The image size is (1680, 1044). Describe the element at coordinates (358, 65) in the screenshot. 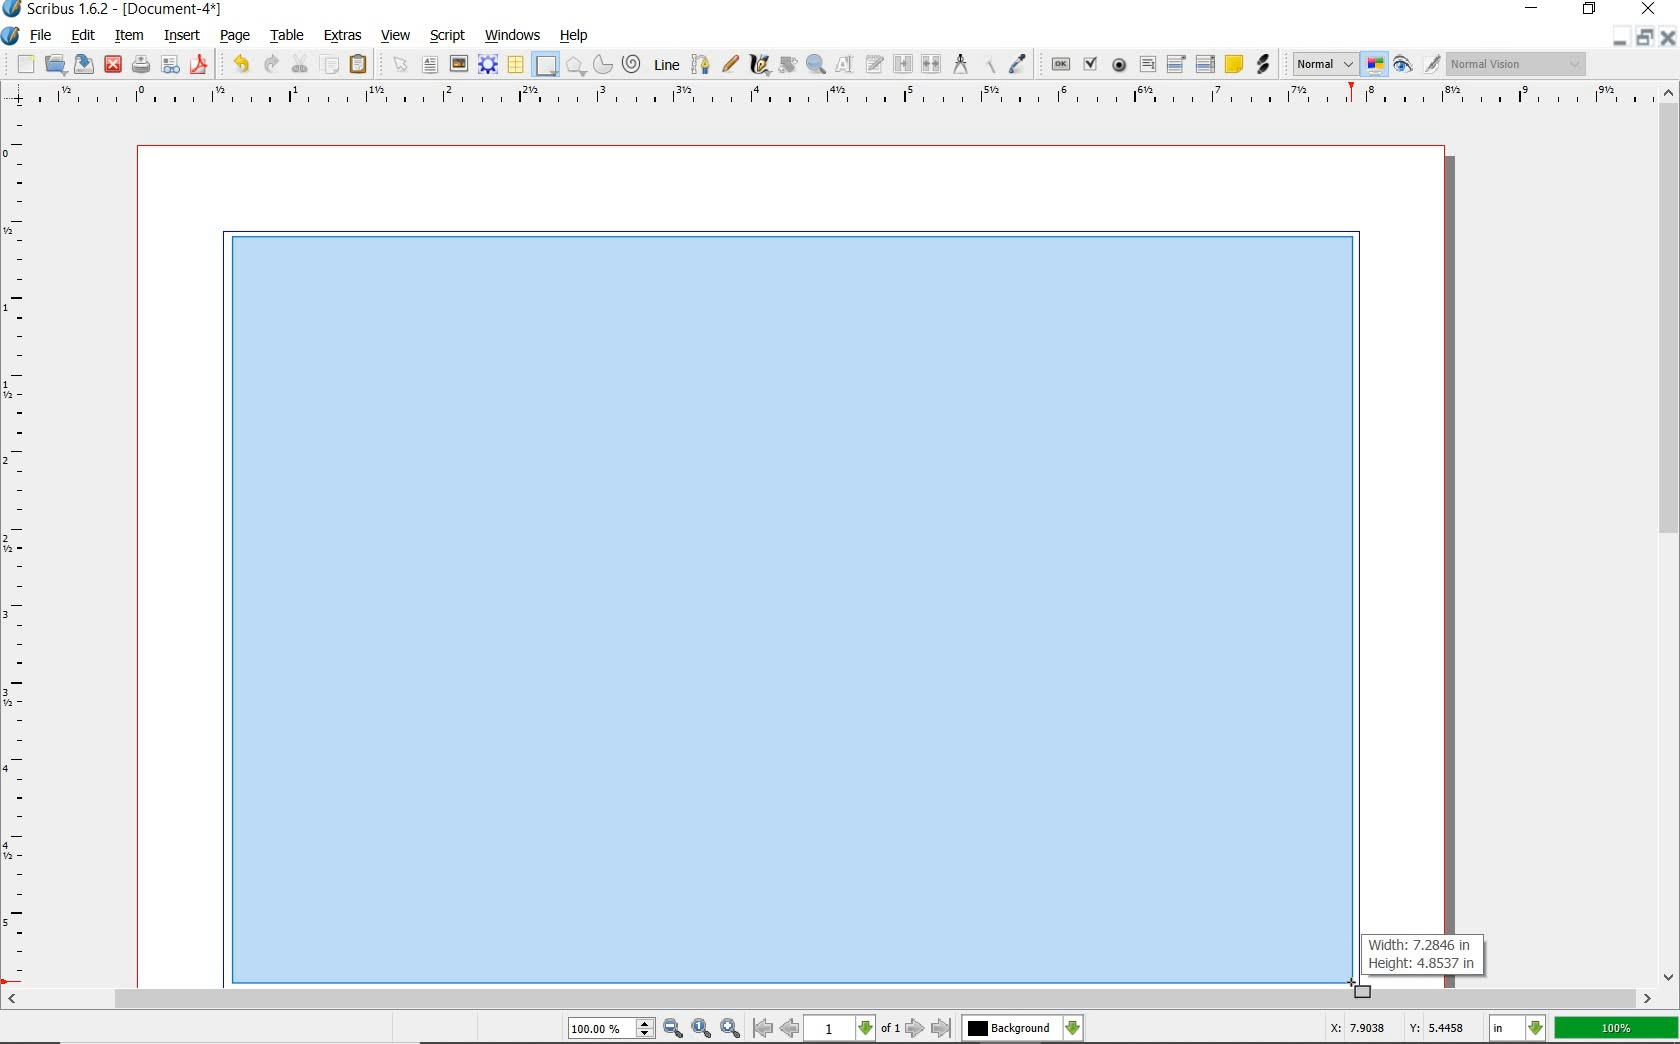

I see `paste` at that location.